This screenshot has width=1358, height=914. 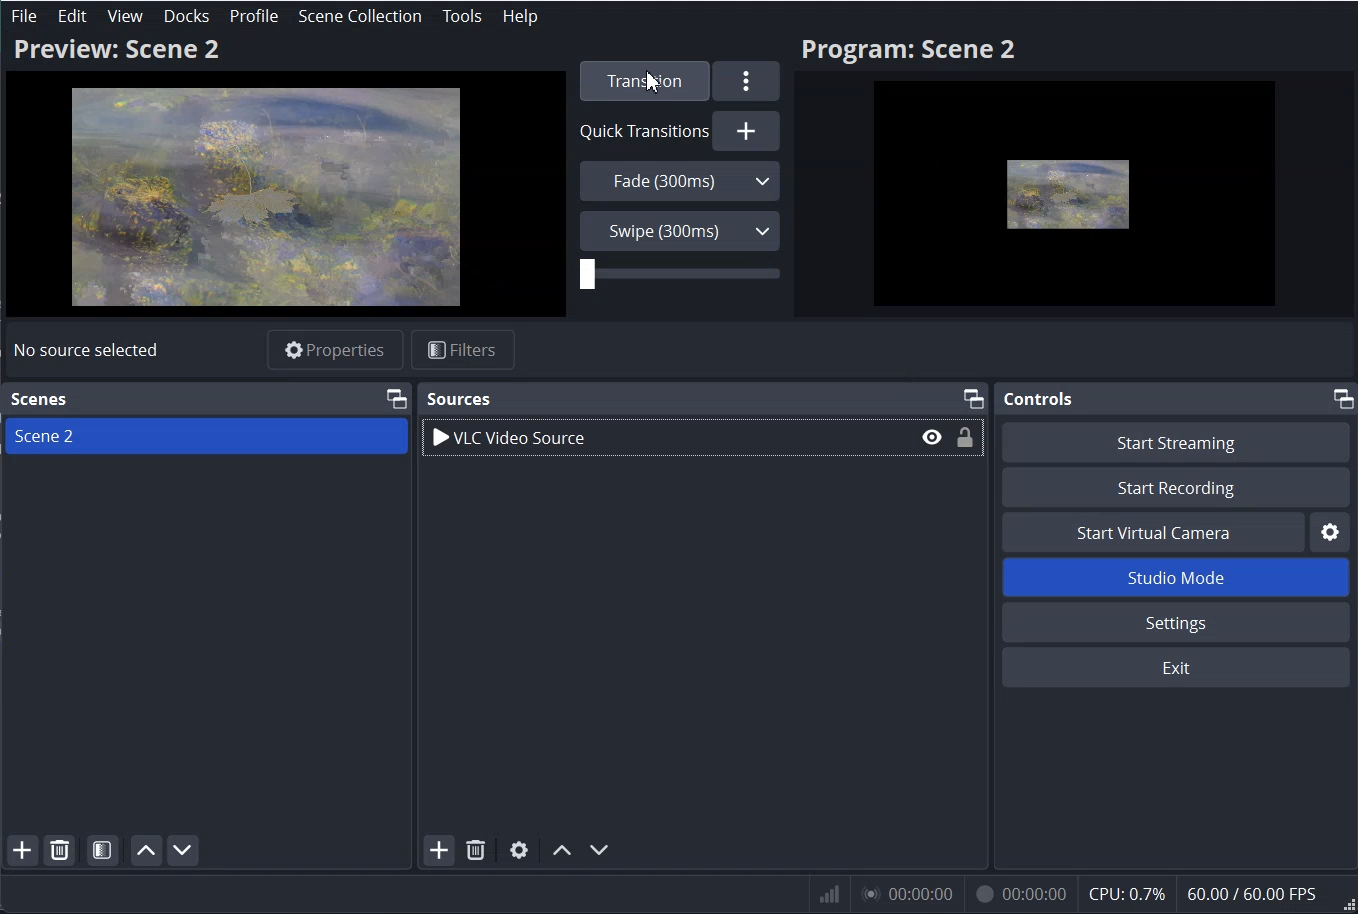 I want to click on Scene Collection, so click(x=359, y=16).